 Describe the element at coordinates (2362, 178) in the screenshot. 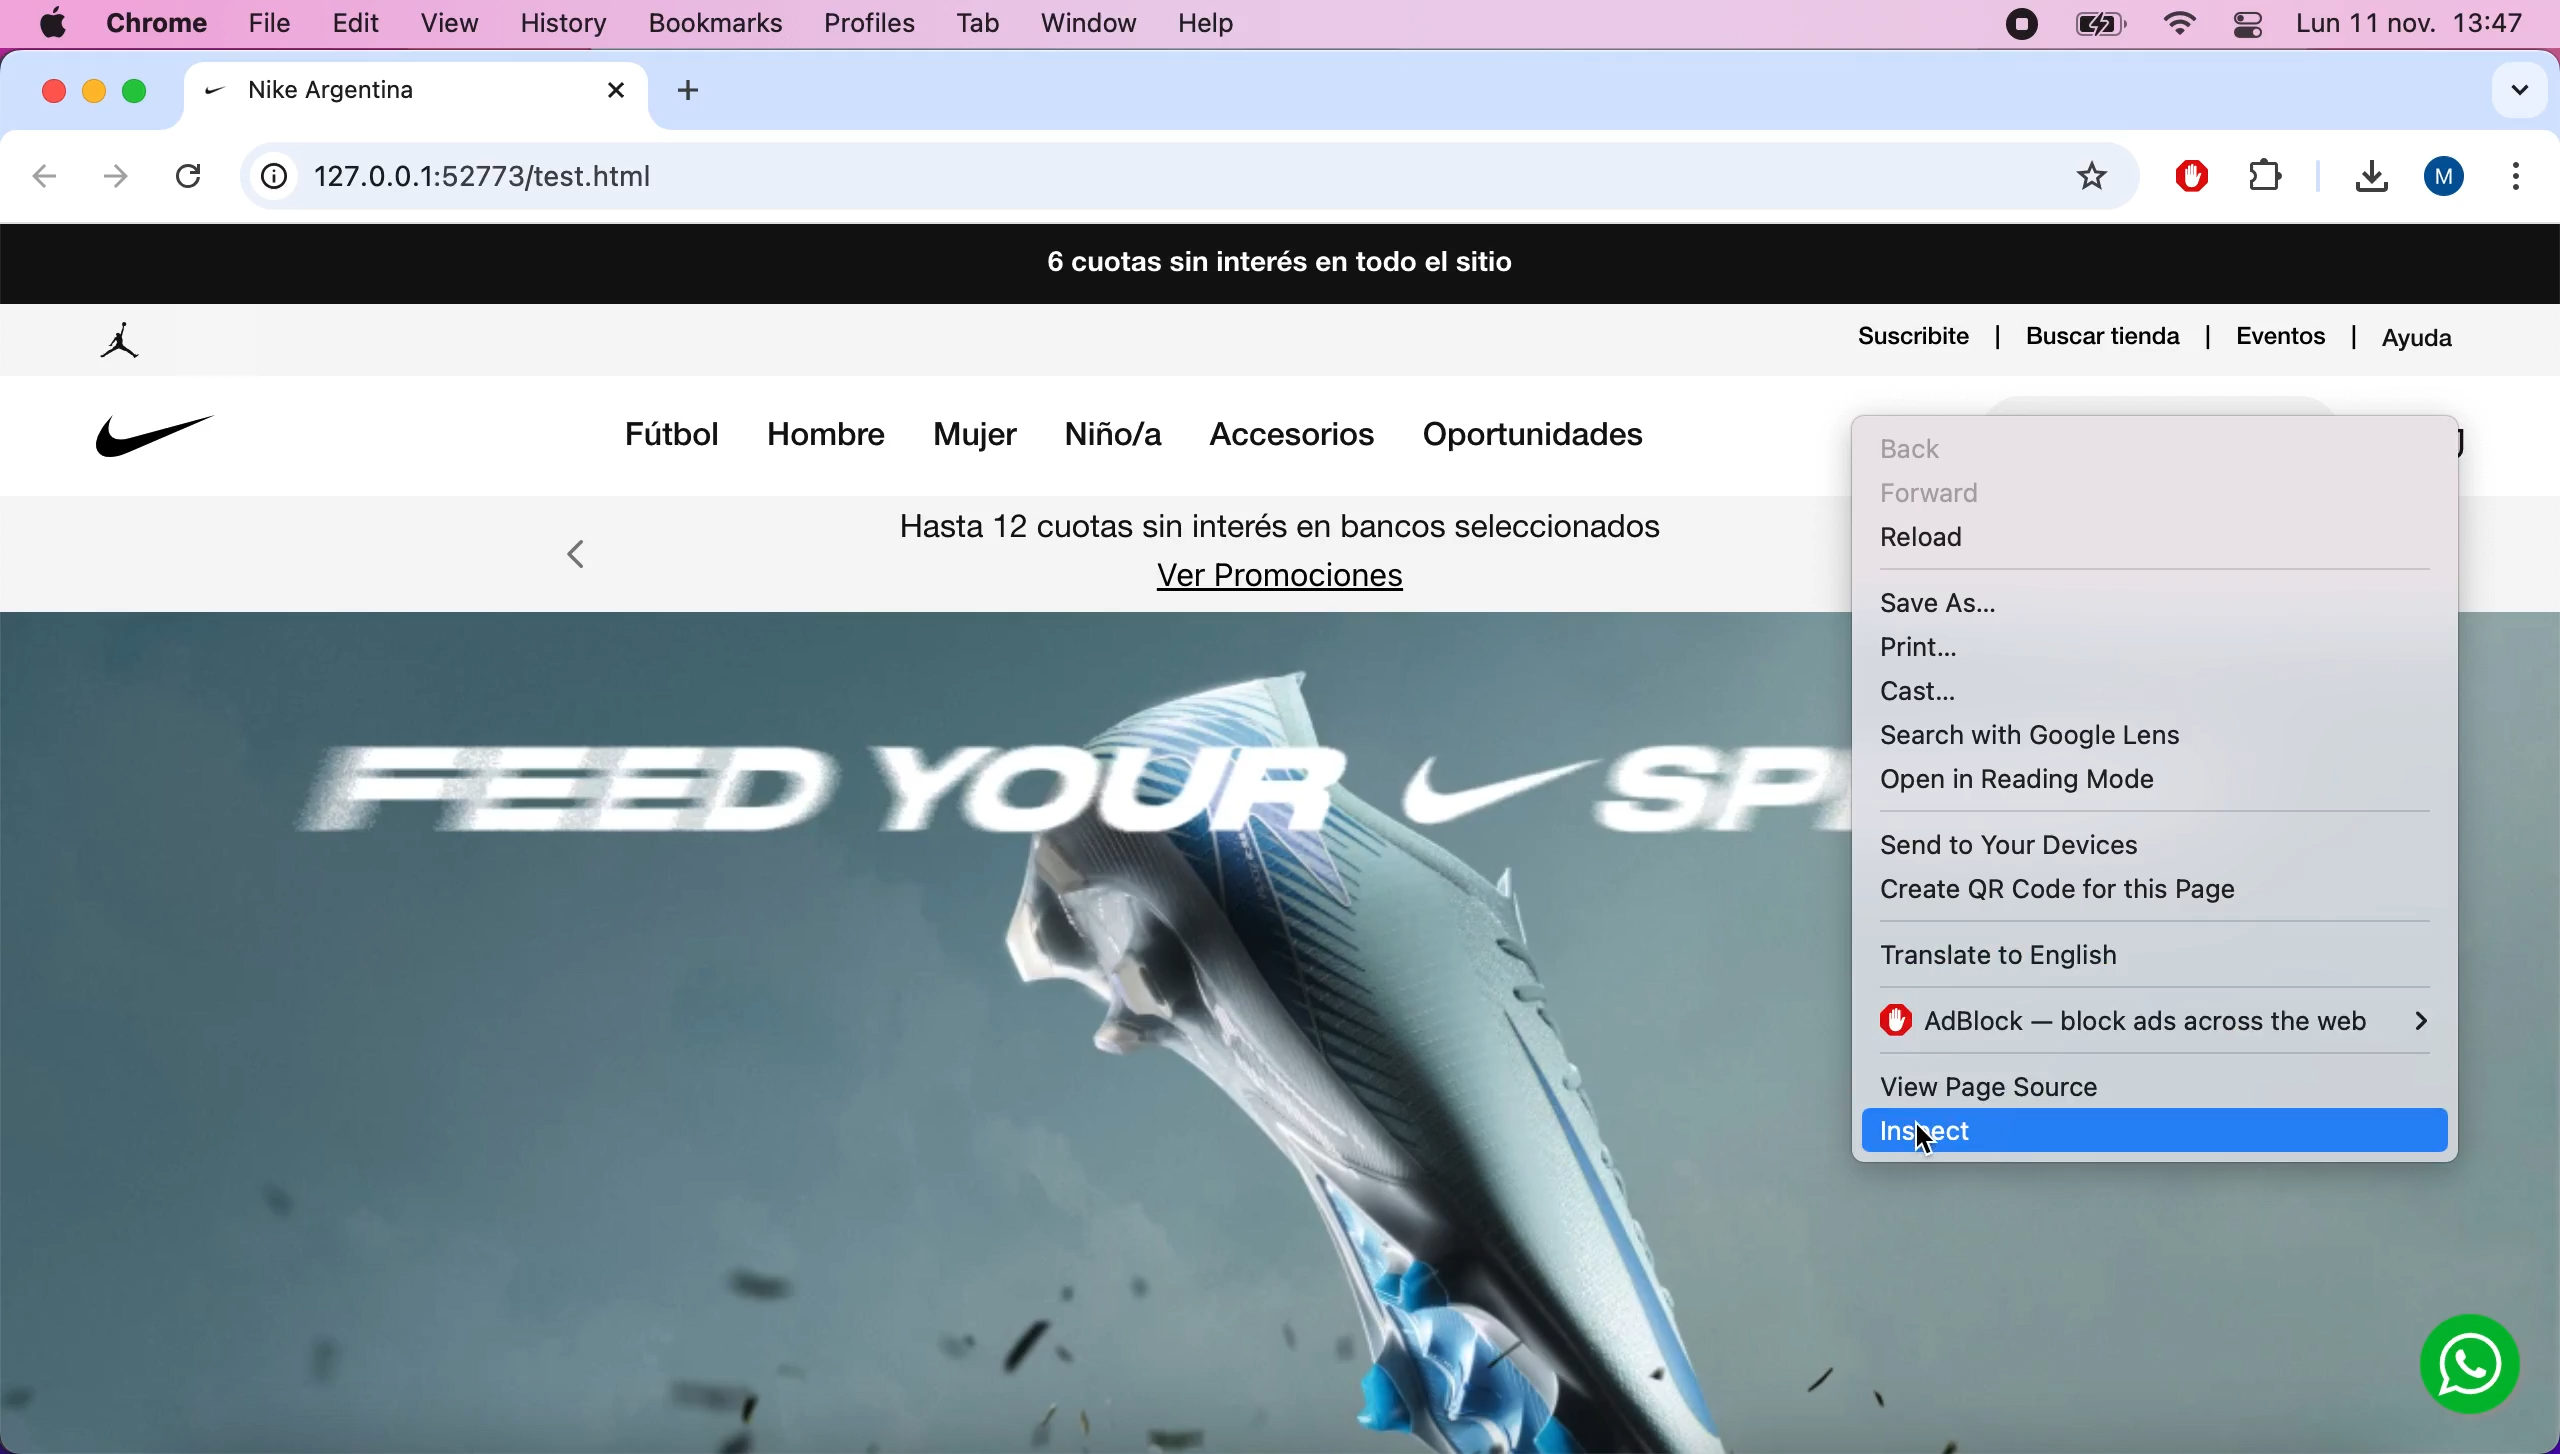

I see `downloads` at that location.